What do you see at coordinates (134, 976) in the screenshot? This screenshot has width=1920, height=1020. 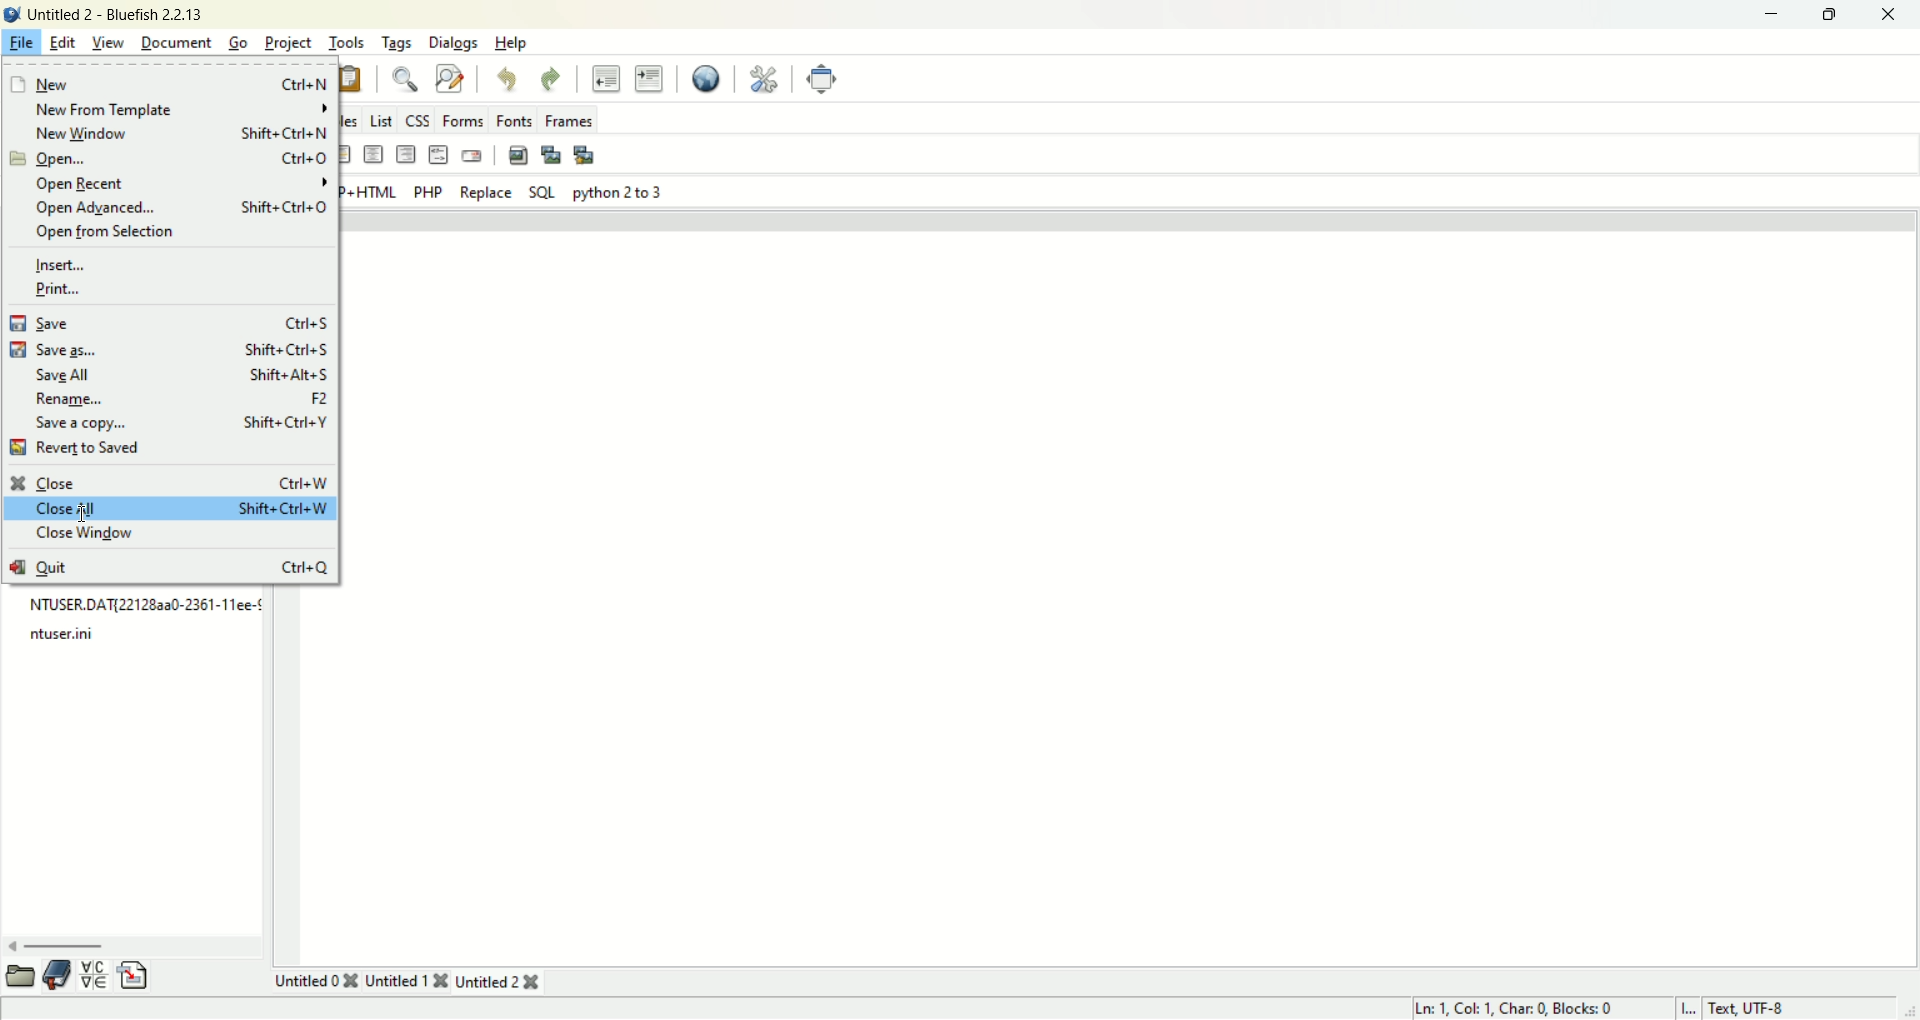 I see `insert file` at bounding box center [134, 976].